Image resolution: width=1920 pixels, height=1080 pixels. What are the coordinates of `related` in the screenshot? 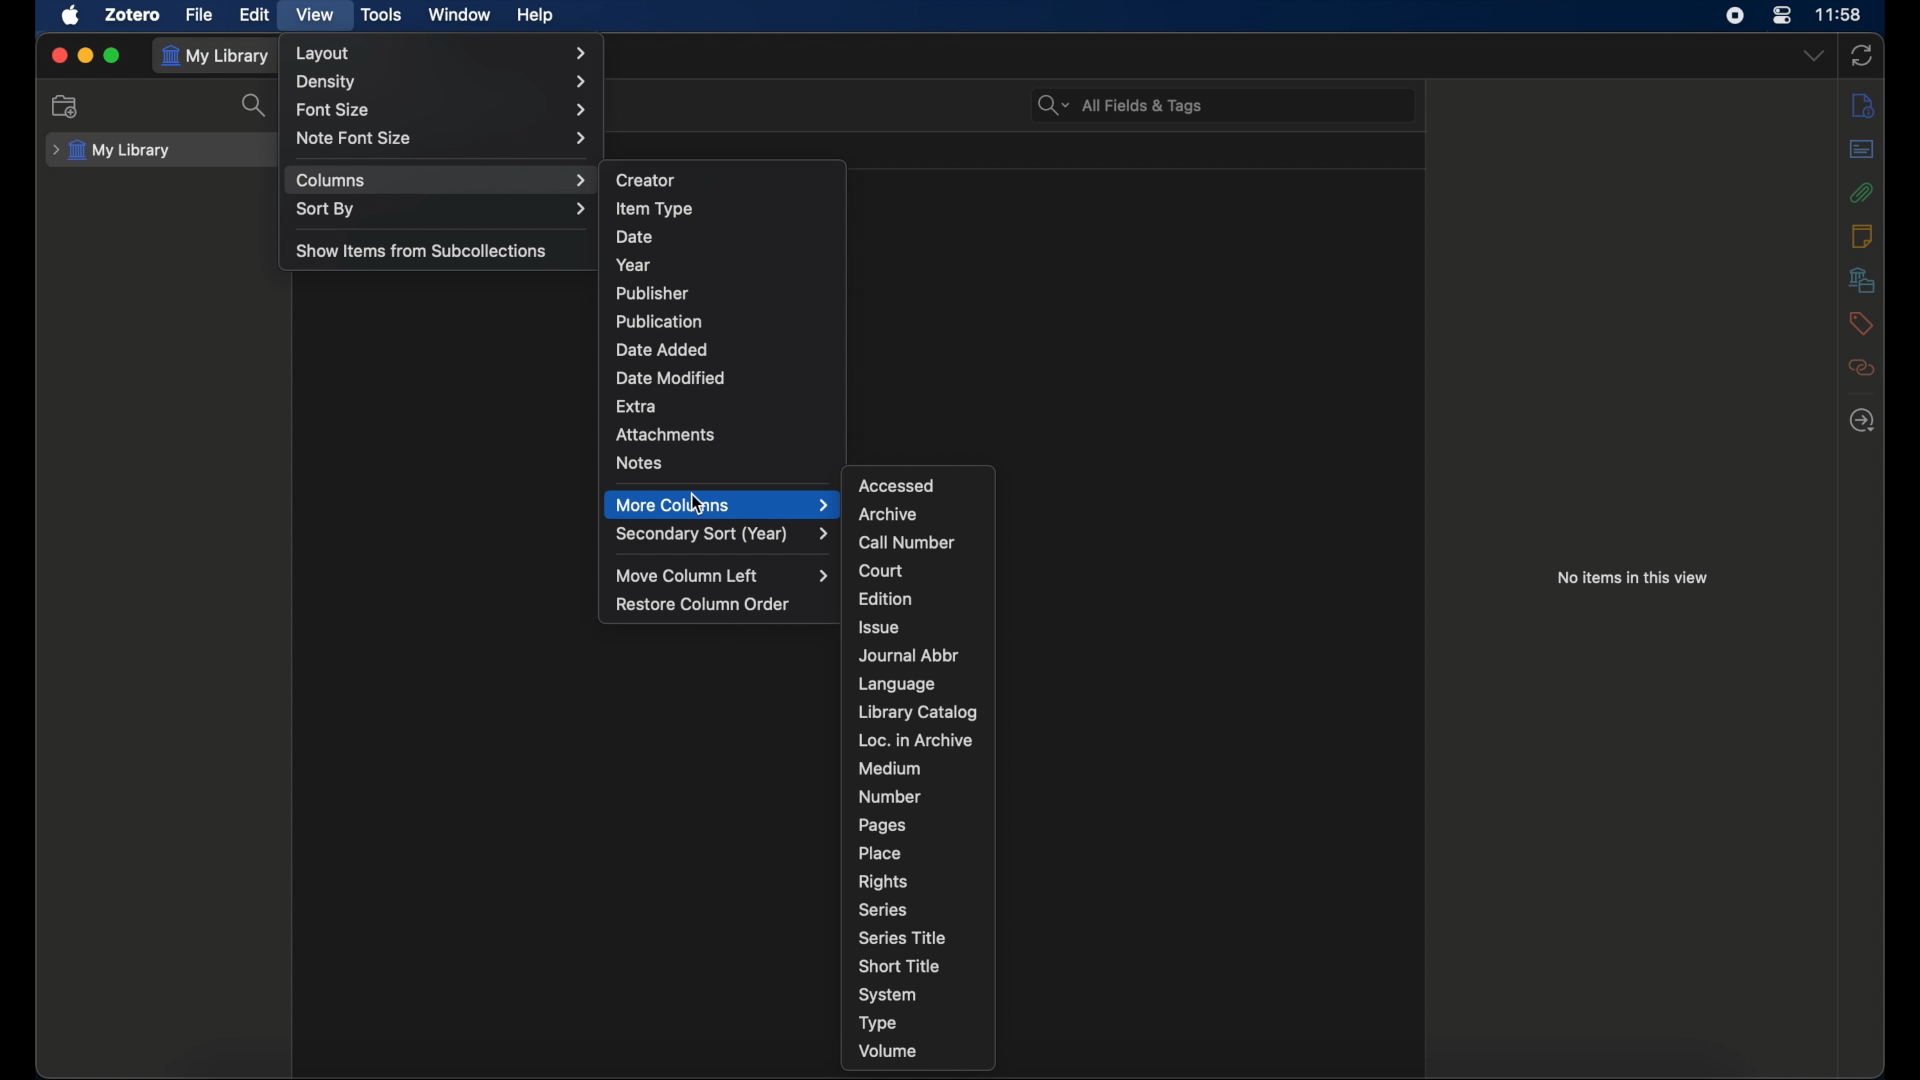 It's located at (1862, 368).